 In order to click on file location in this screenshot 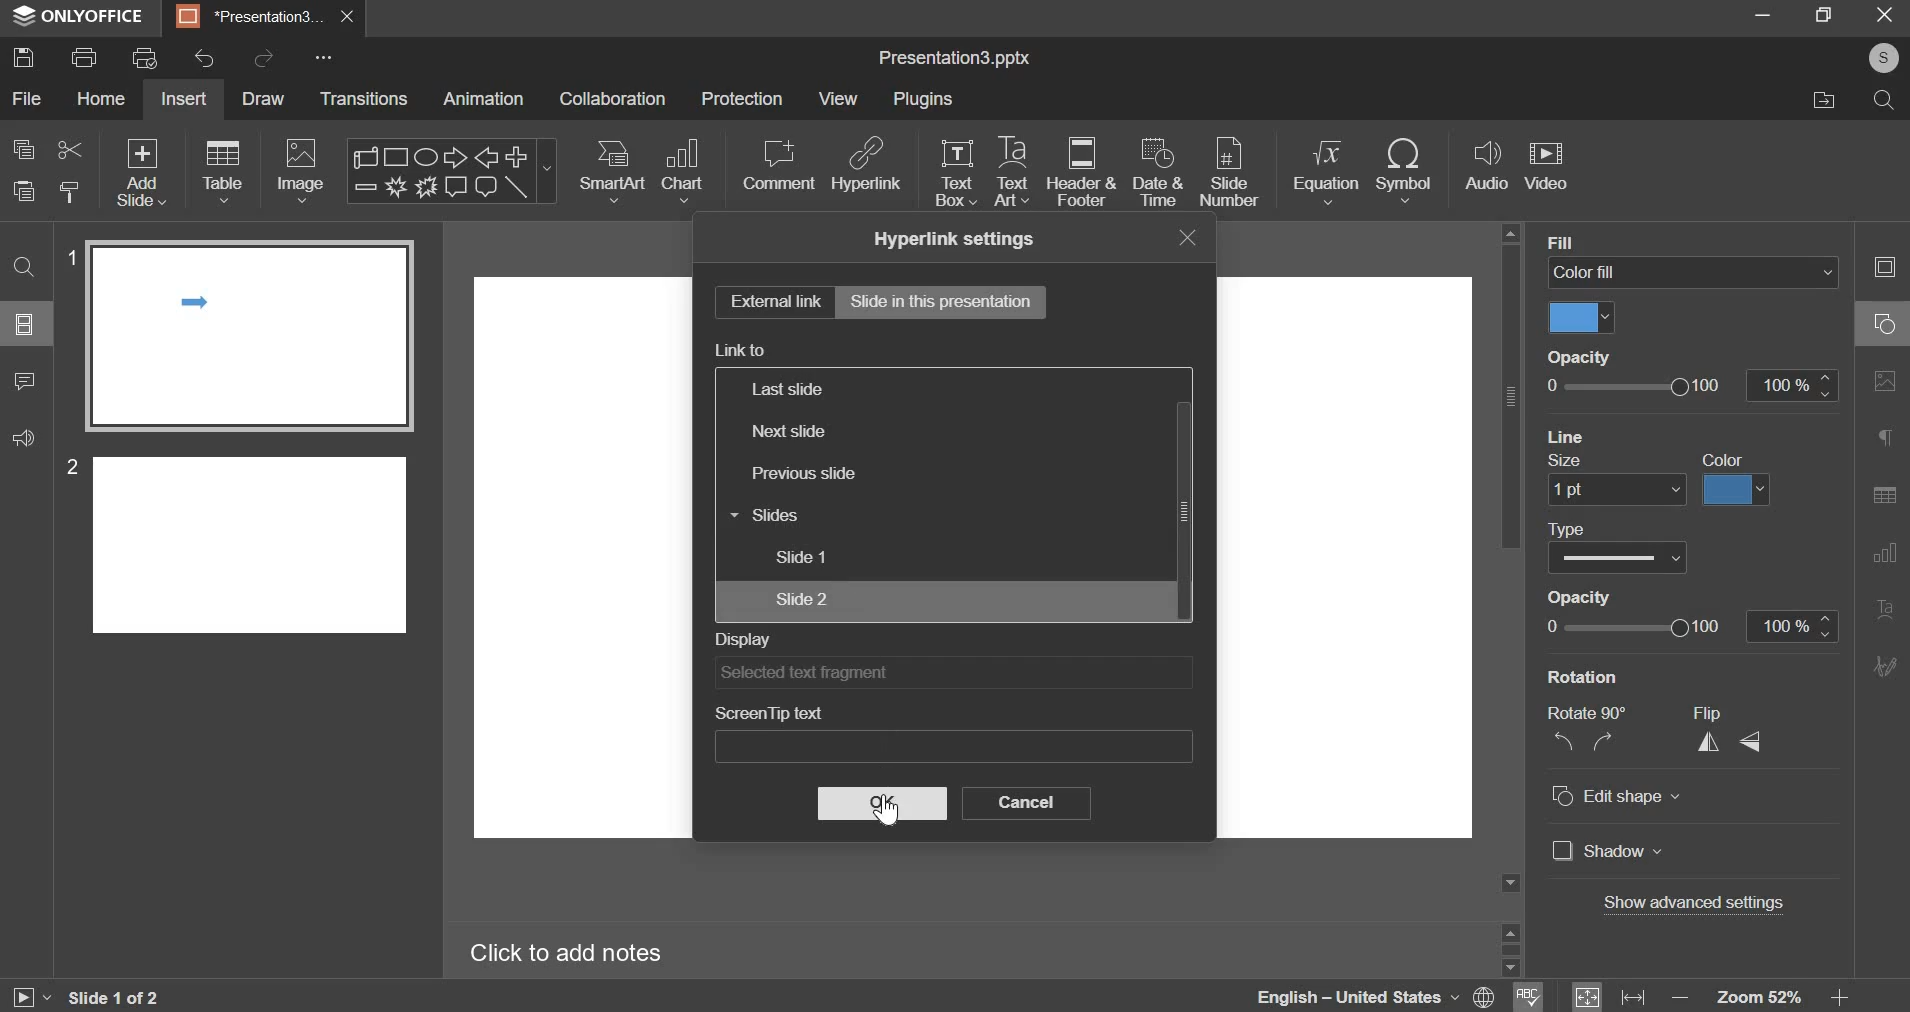, I will do `click(1821, 101)`.